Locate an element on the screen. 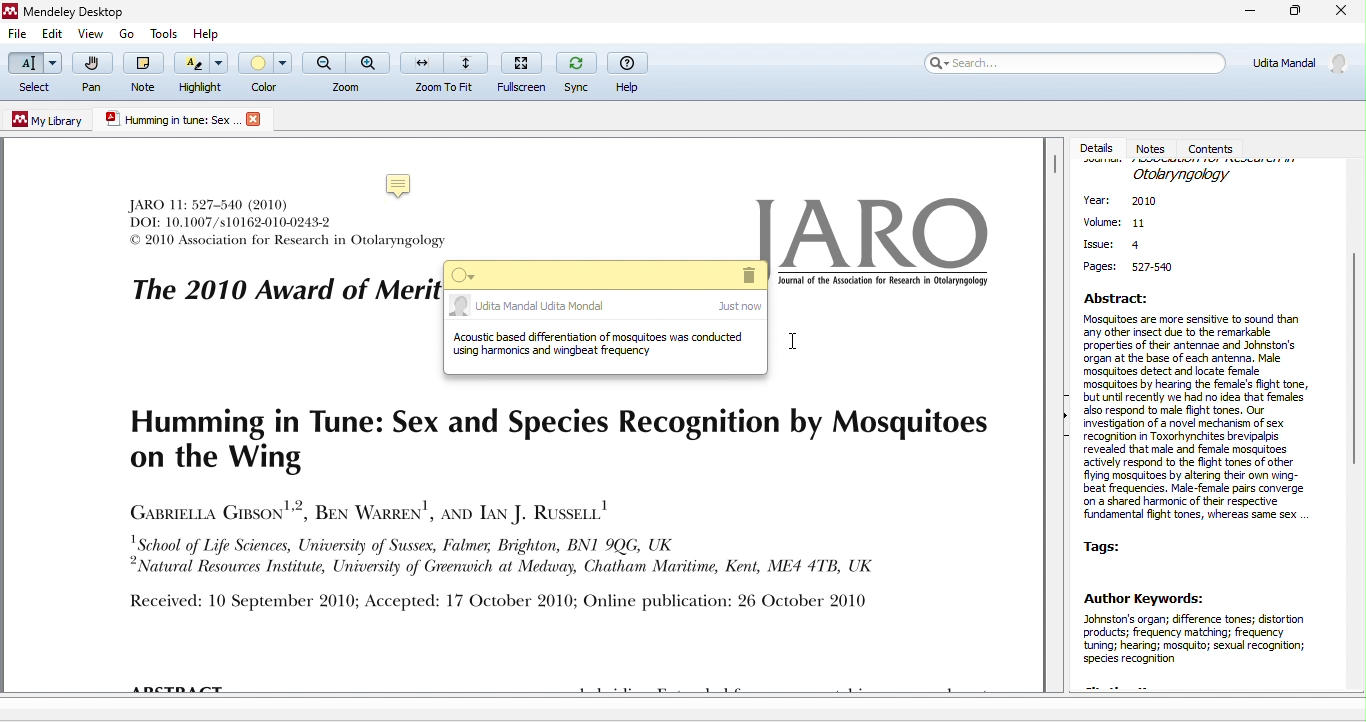 The image size is (1366, 722). close is located at coordinates (1342, 12).